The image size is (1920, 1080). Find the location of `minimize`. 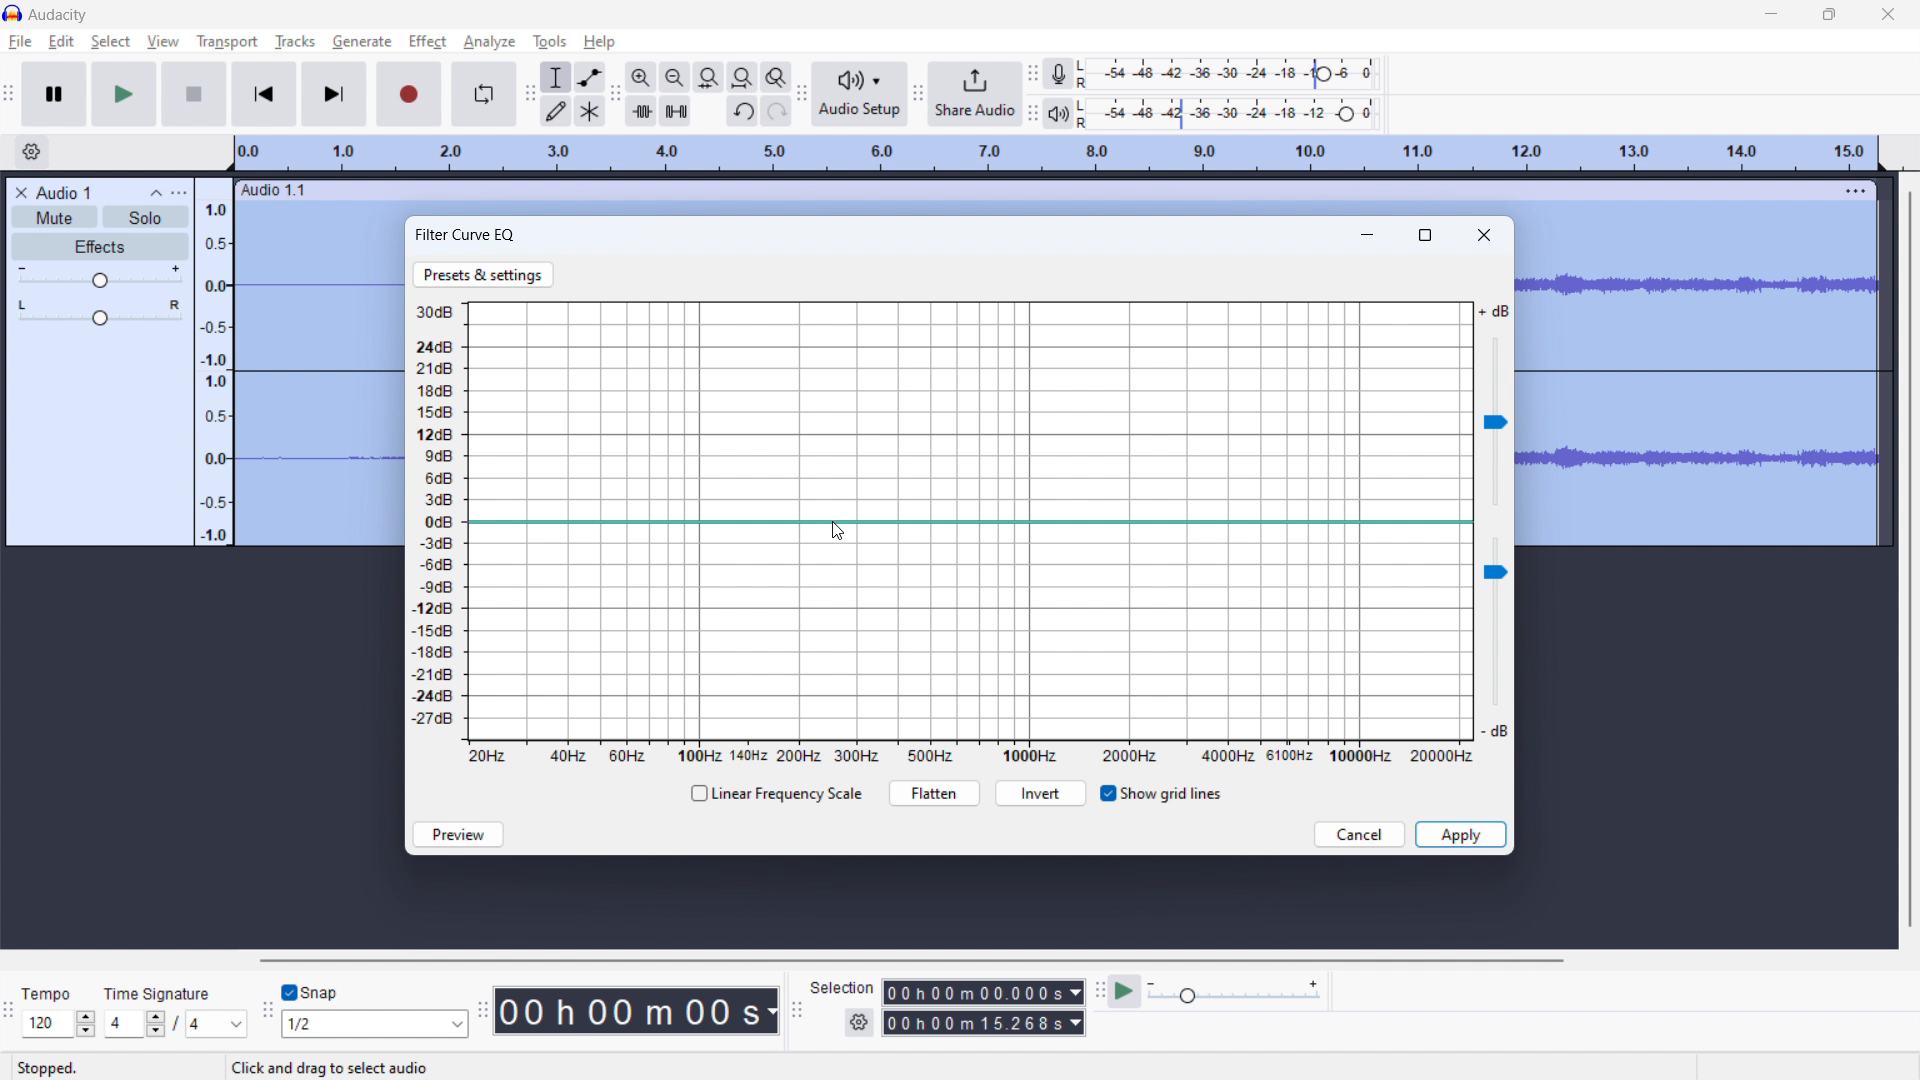

minimize is located at coordinates (1772, 13).